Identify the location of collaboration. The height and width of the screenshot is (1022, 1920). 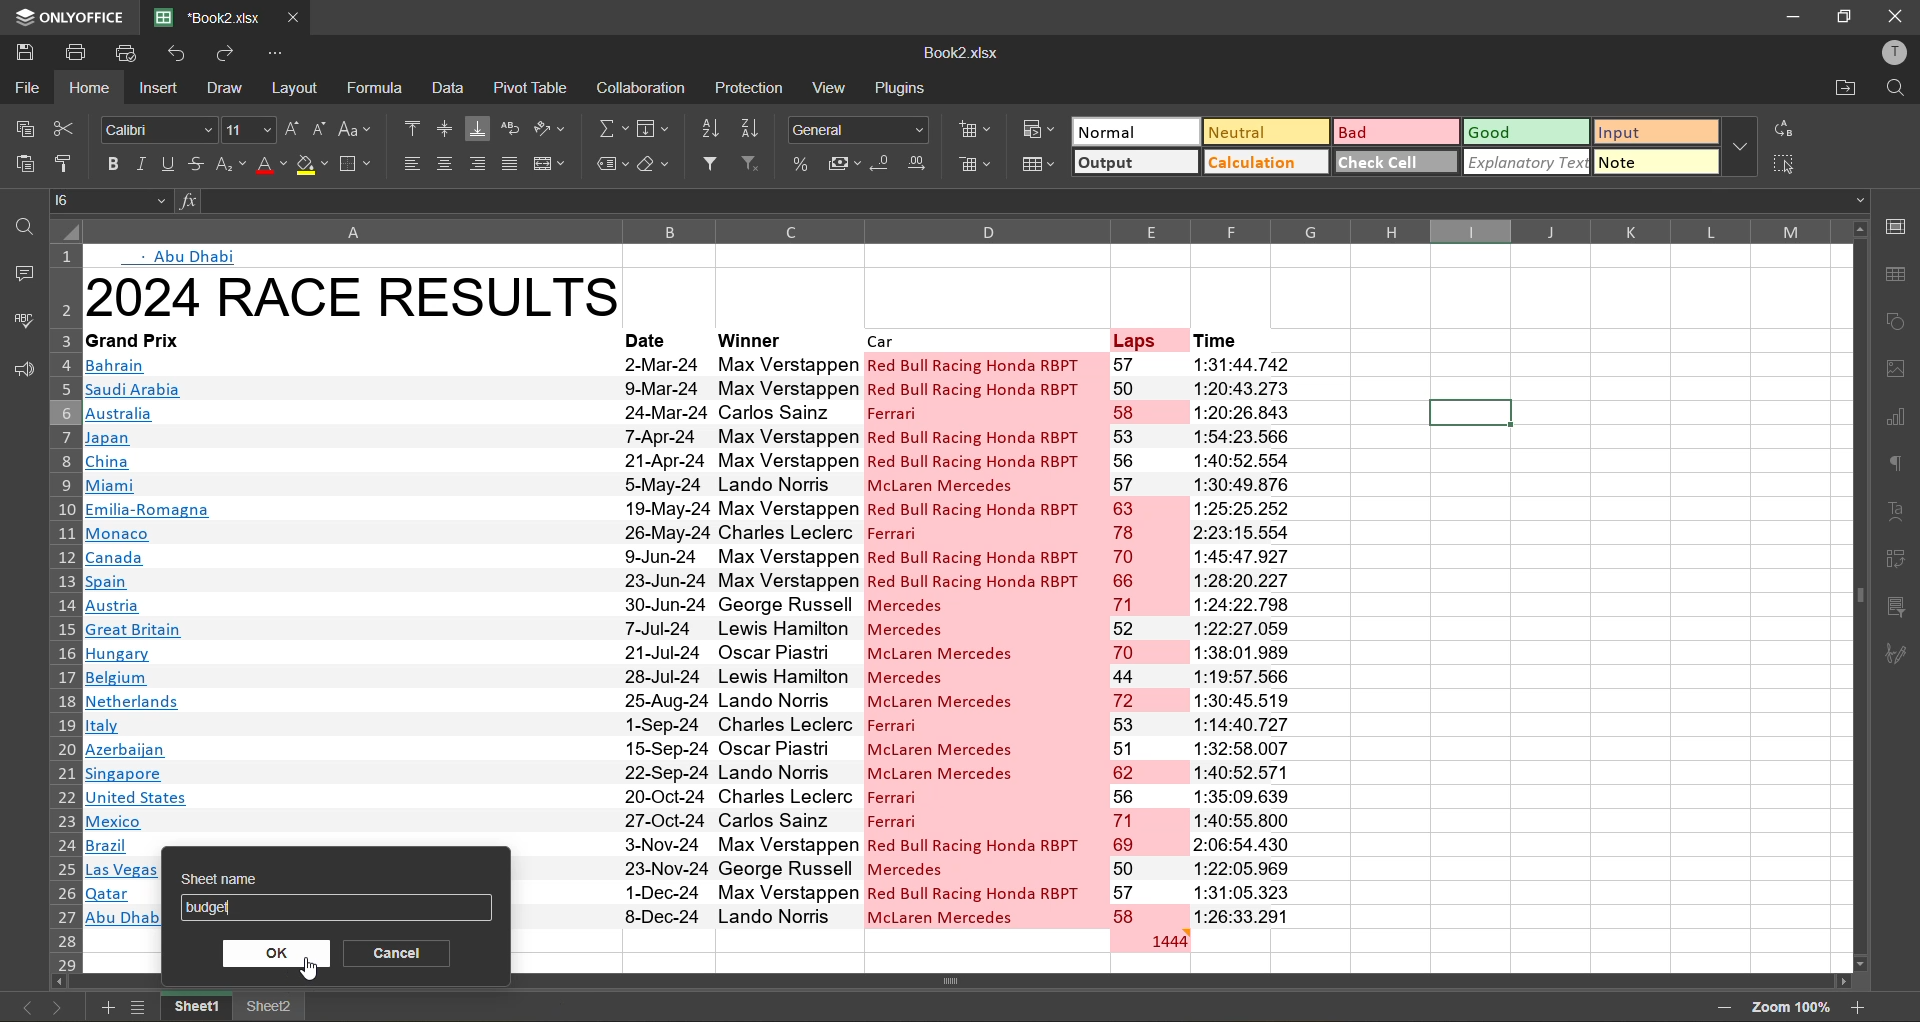
(638, 89).